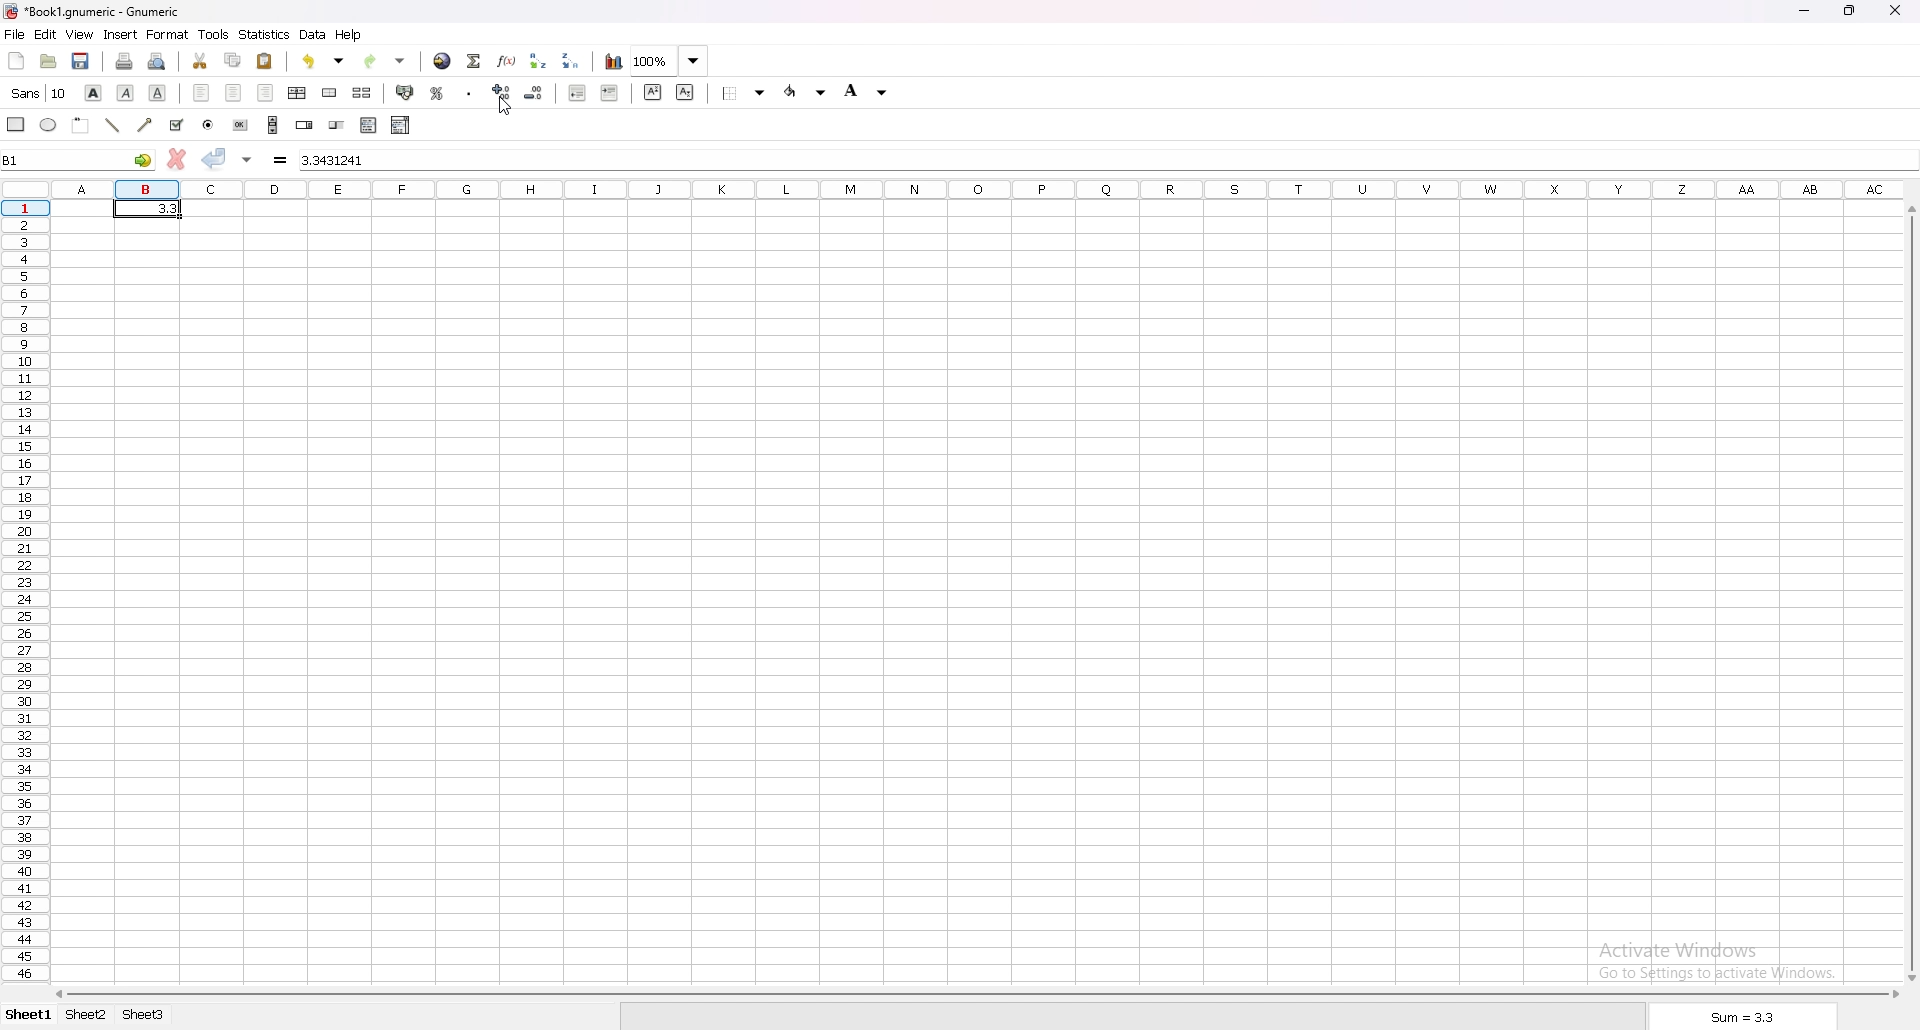 The image size is (1920, 1030). I want to click on save, so click(81, 60).